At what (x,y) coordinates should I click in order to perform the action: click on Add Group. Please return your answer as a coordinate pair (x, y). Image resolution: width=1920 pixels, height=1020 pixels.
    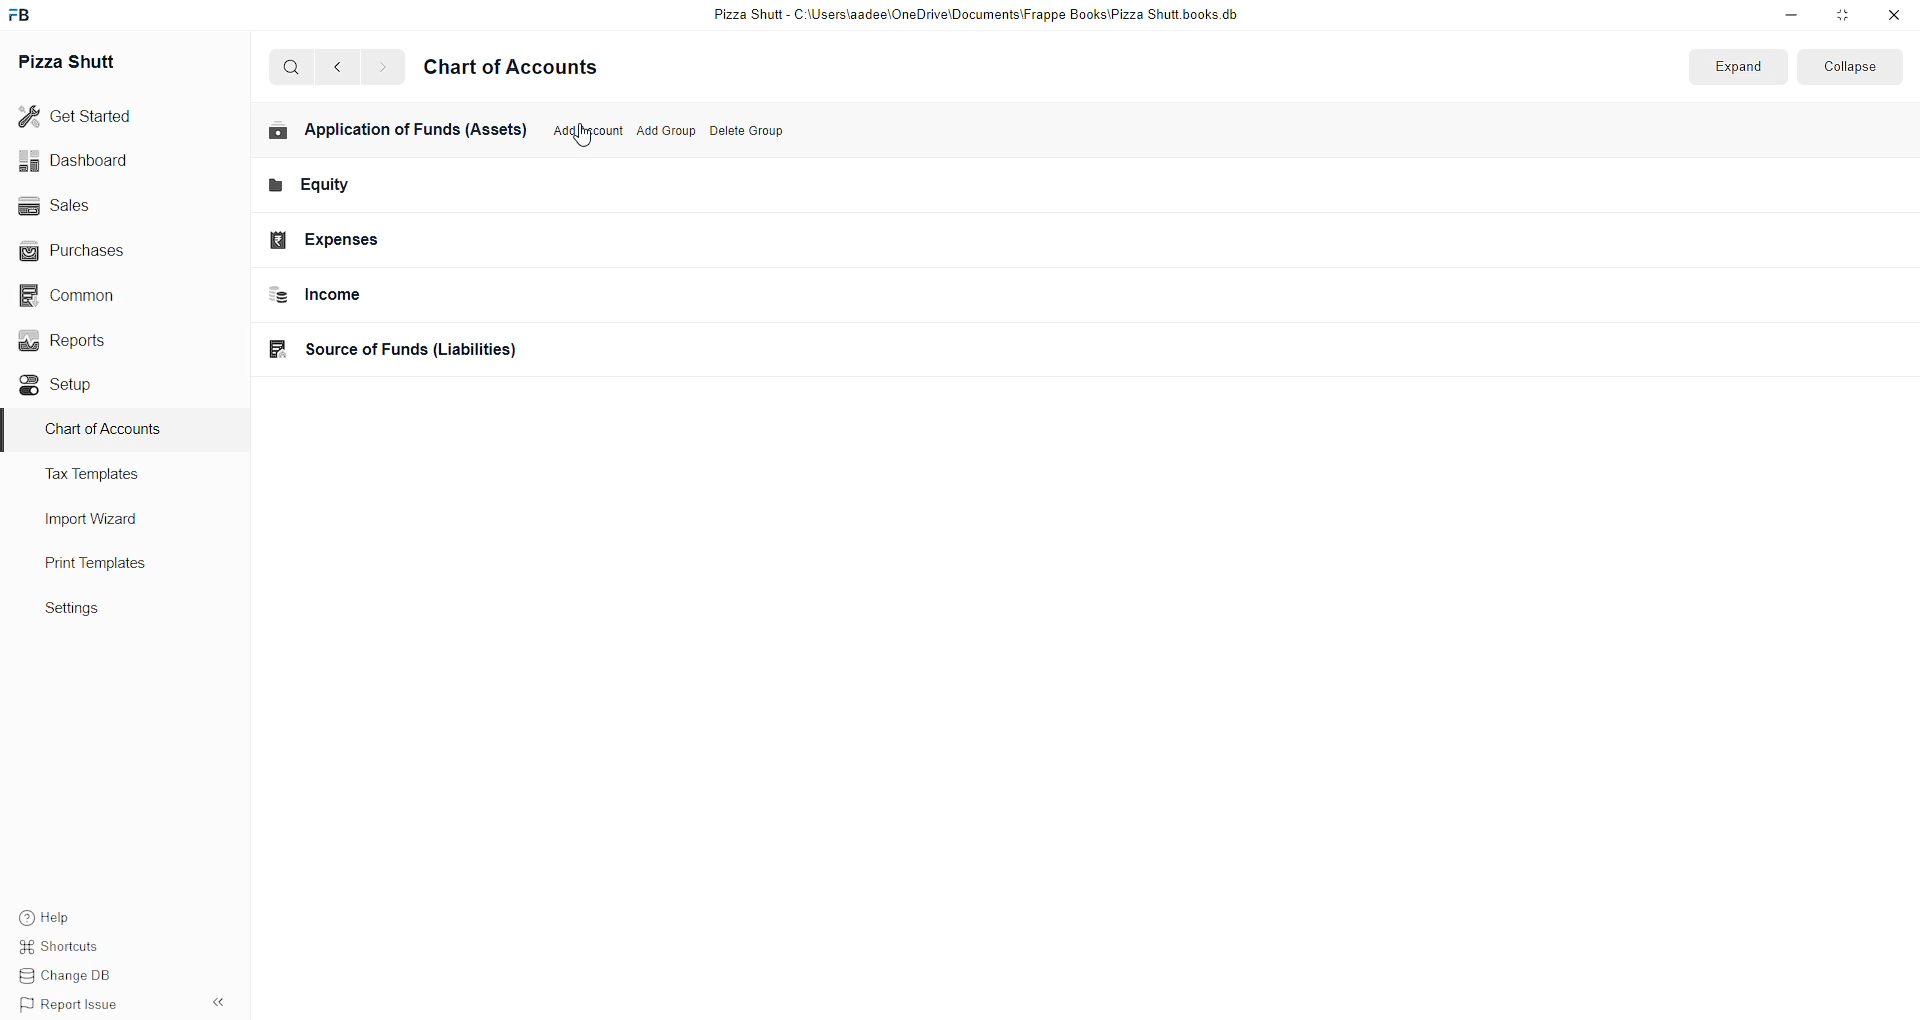
    Looking at the image, I should click on (664, 132).